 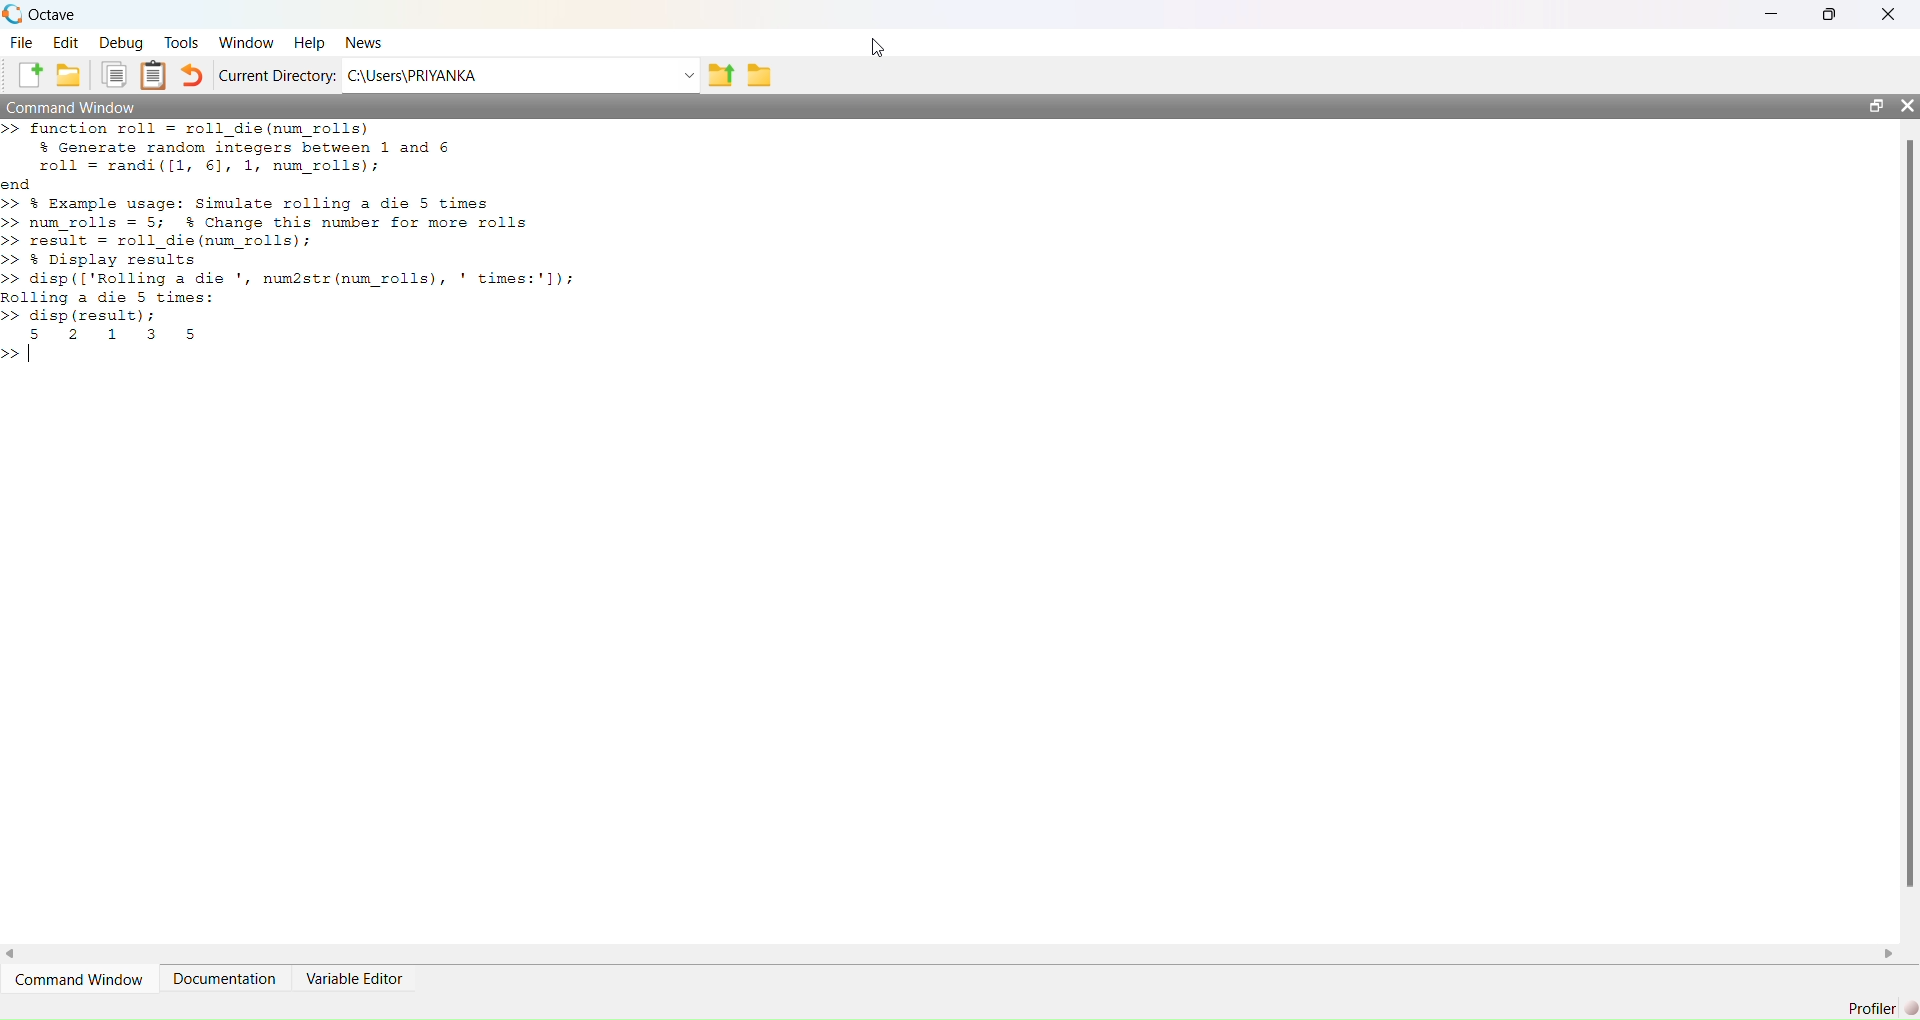 I want to click on close, so click(x=1907, y=105).